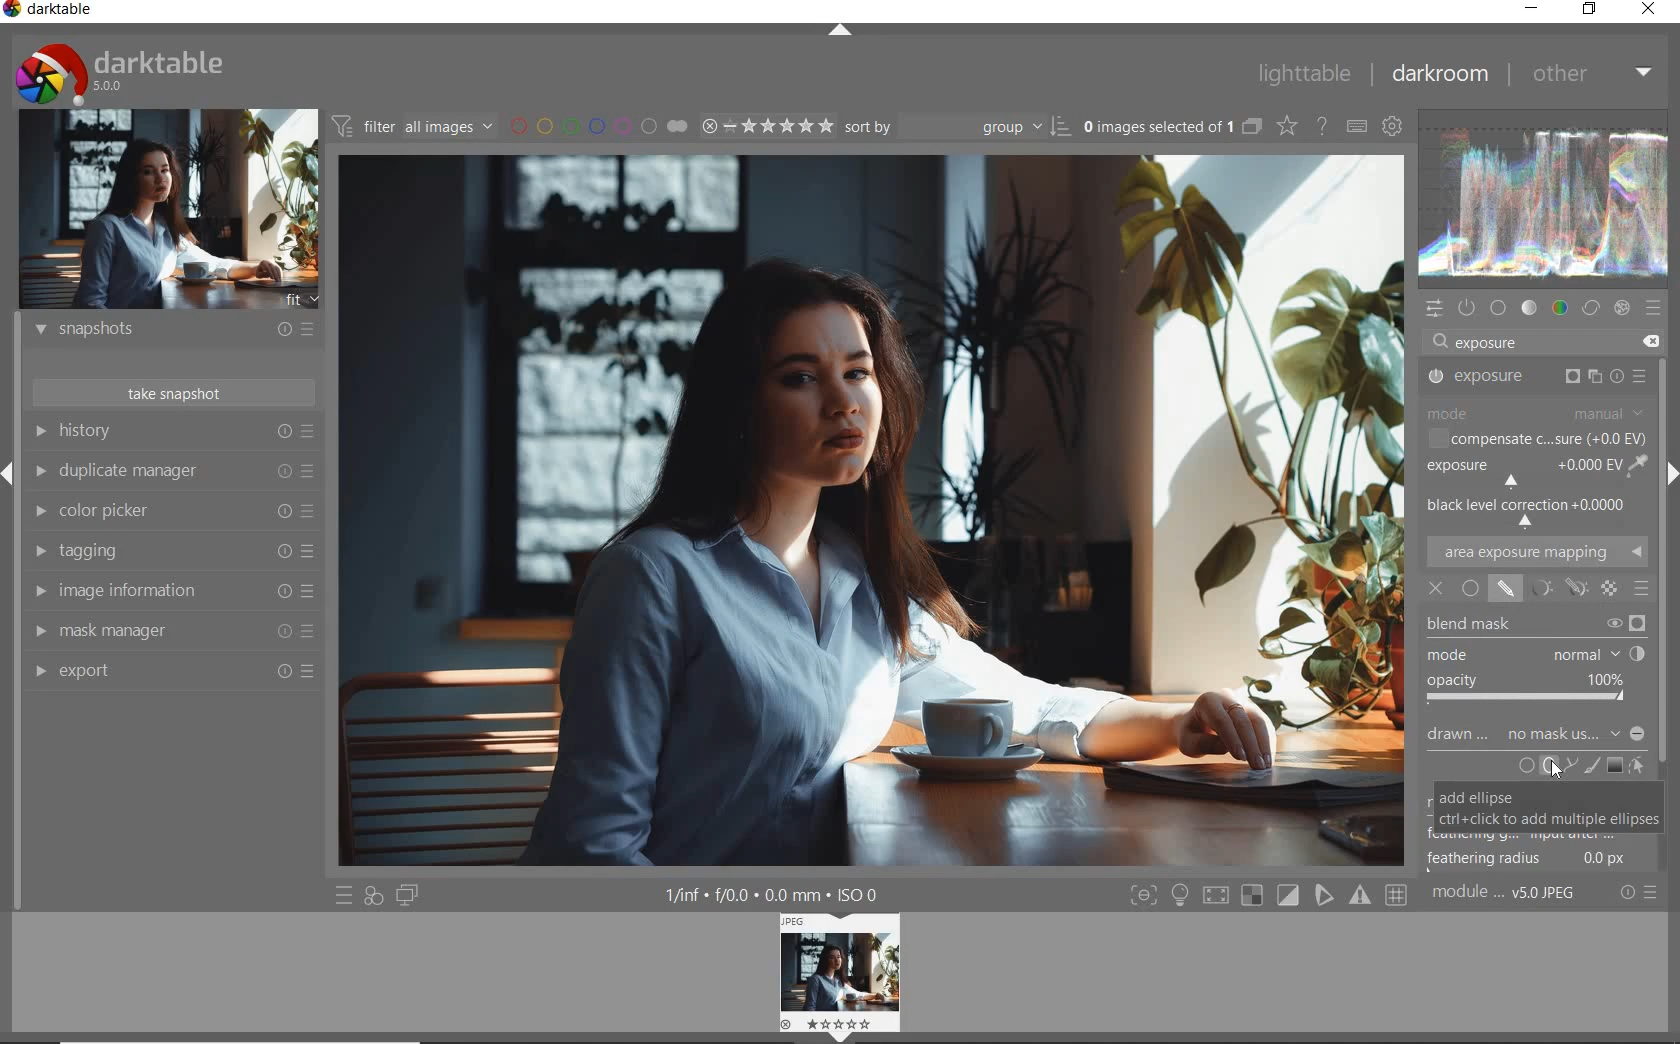  What do you see at coordinates (1535, 655) in the screenshot?
I see `MODE` at bounding box center [1535, 655].